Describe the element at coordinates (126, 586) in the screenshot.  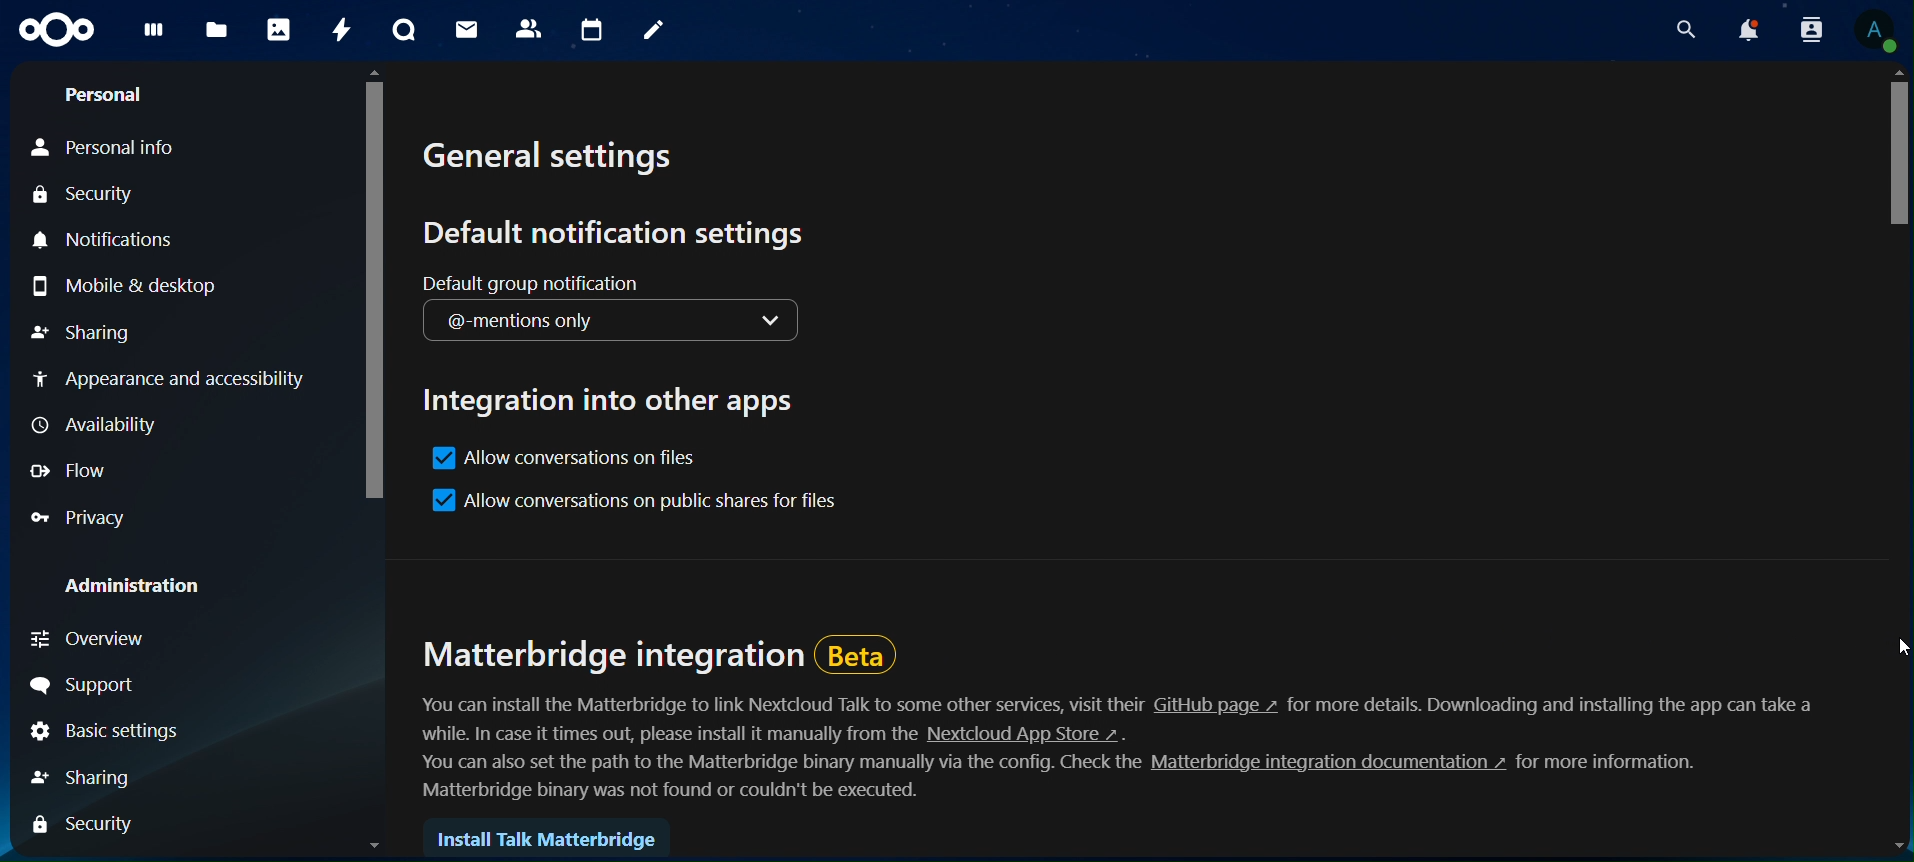
I see `Administration` at that location.